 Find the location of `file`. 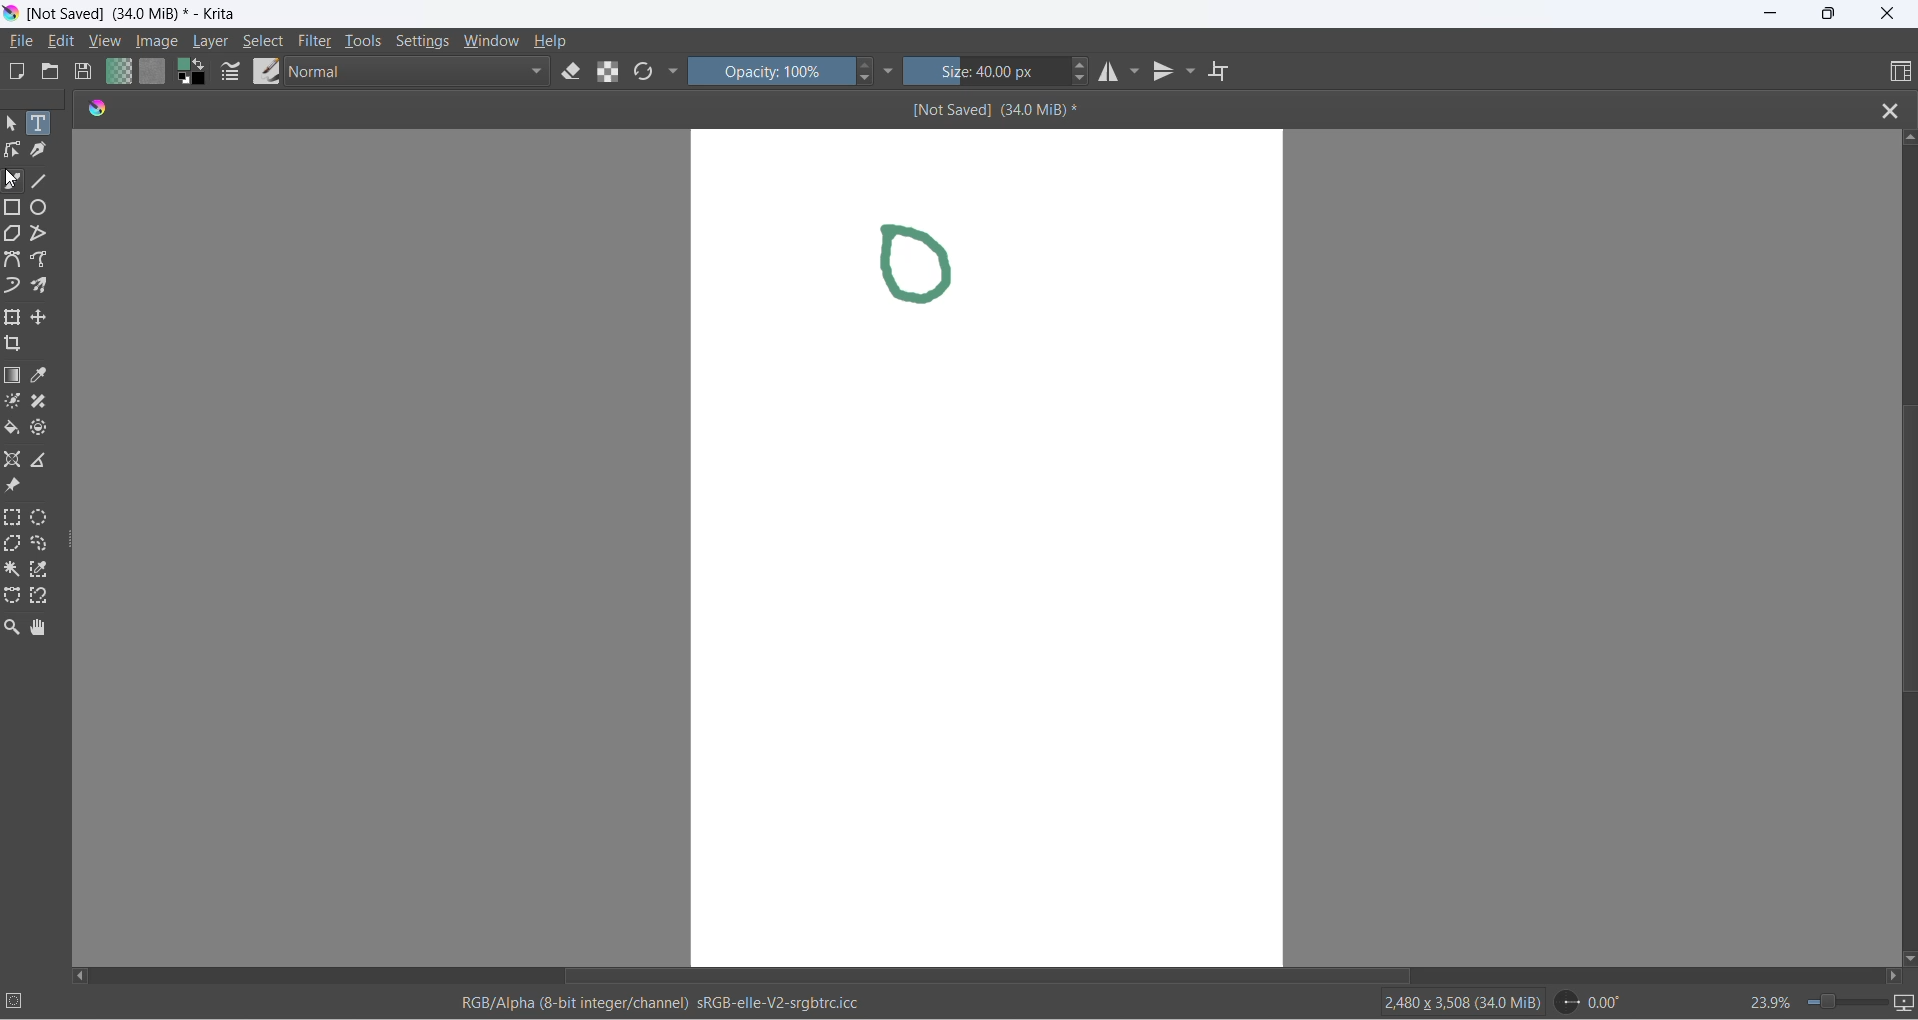

file is located at coordinates (28, 43).